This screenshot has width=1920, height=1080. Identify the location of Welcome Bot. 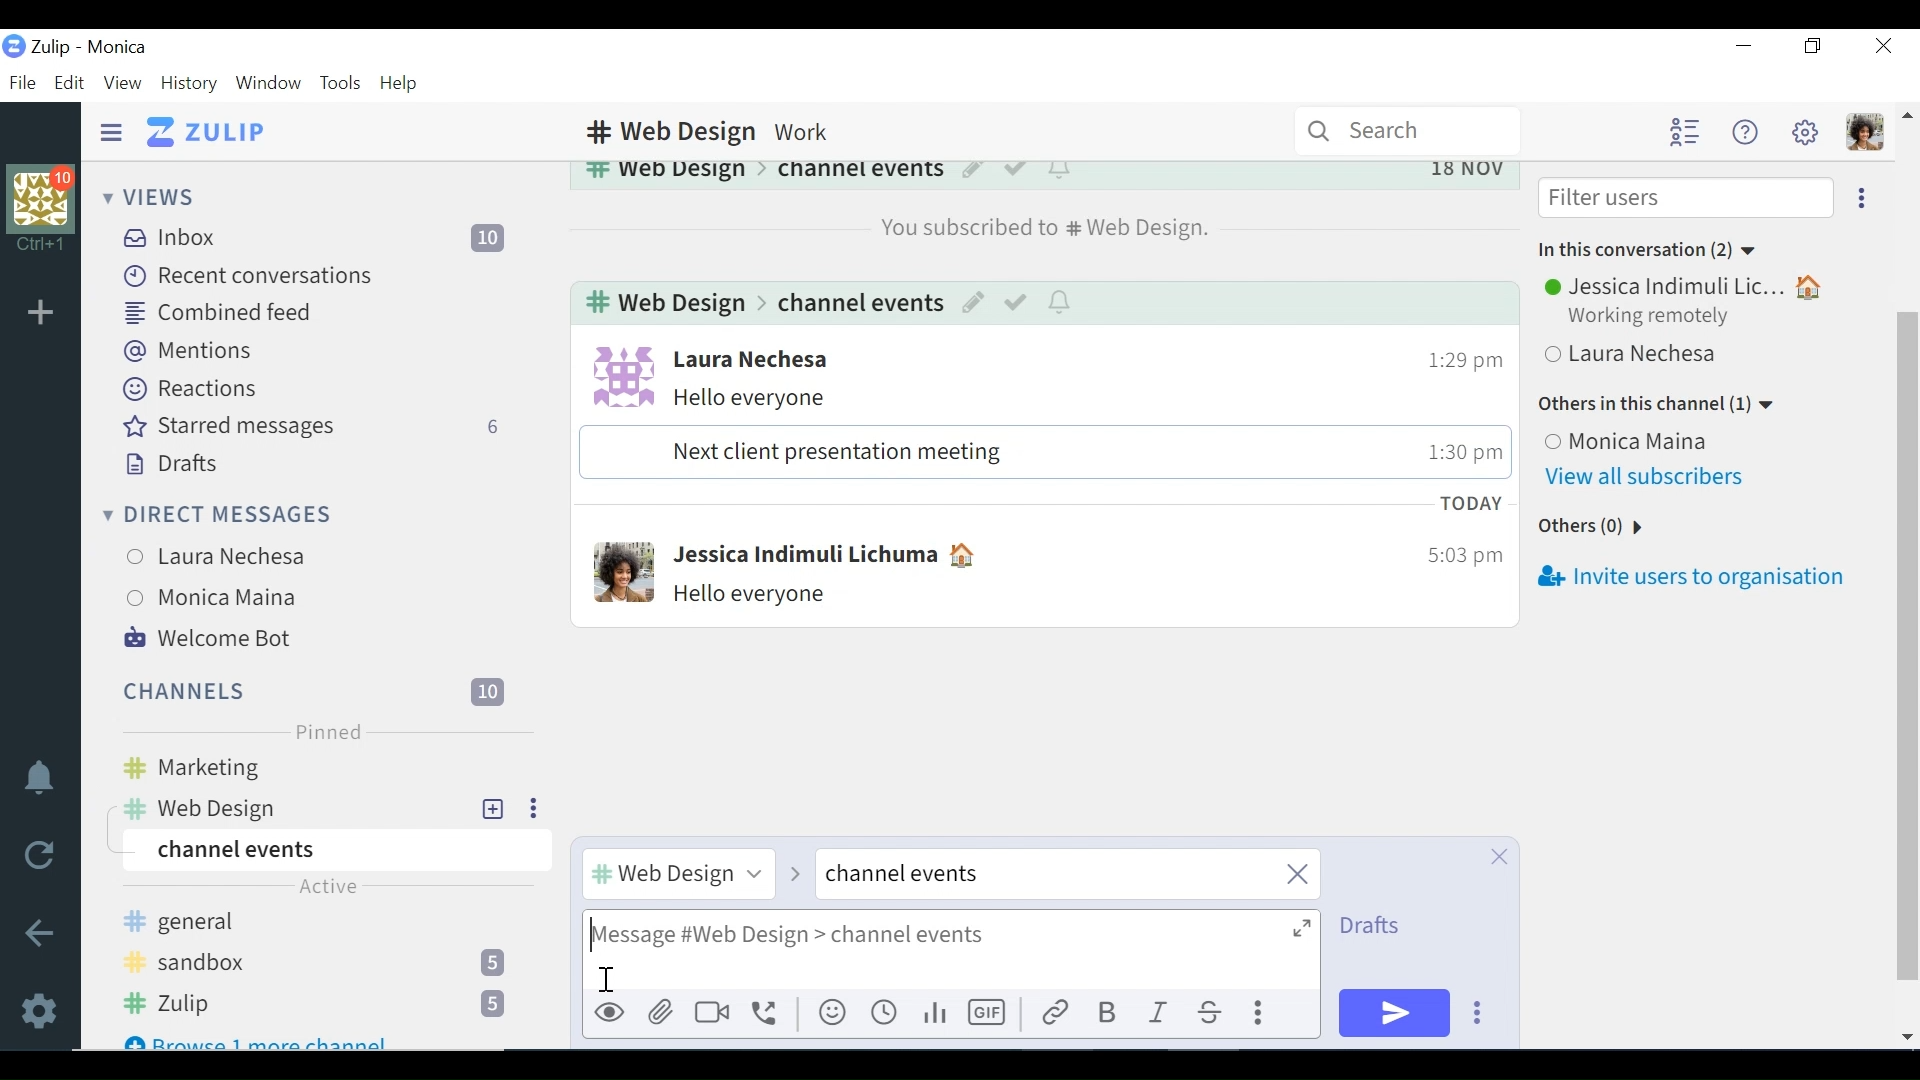
(208, 638).